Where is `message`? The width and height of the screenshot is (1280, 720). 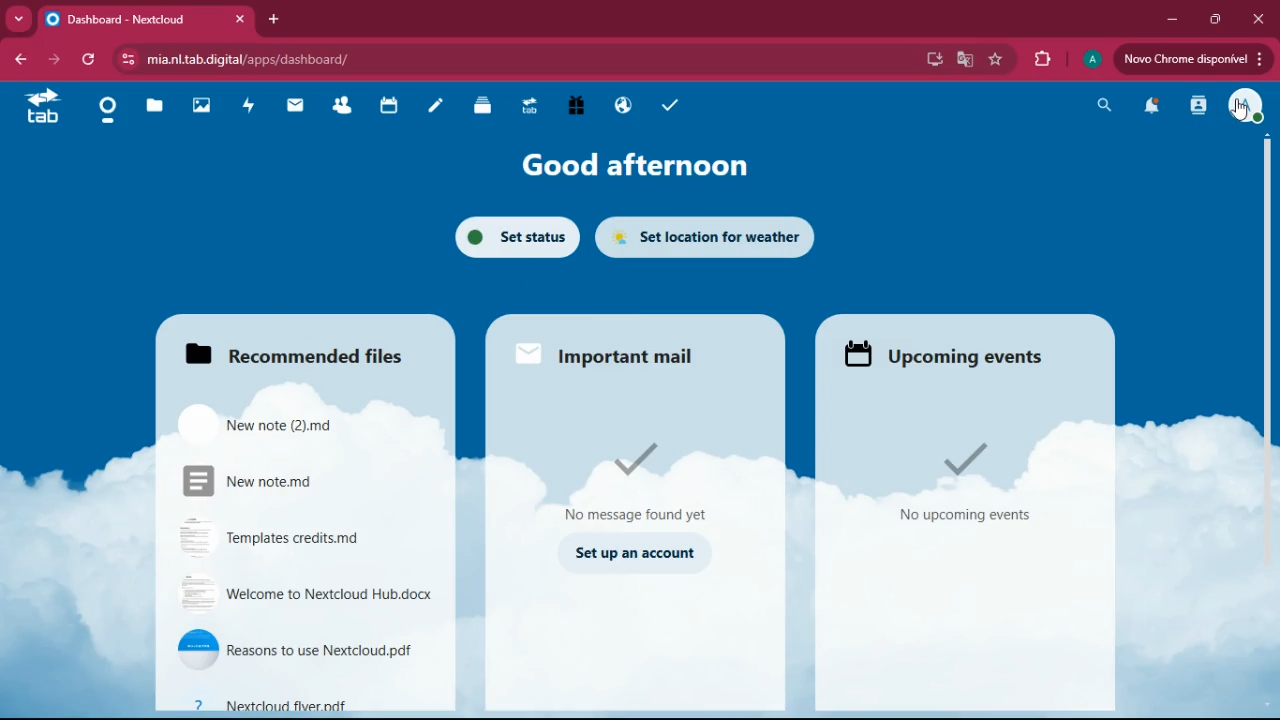 message is located at coordinates (645, 481).